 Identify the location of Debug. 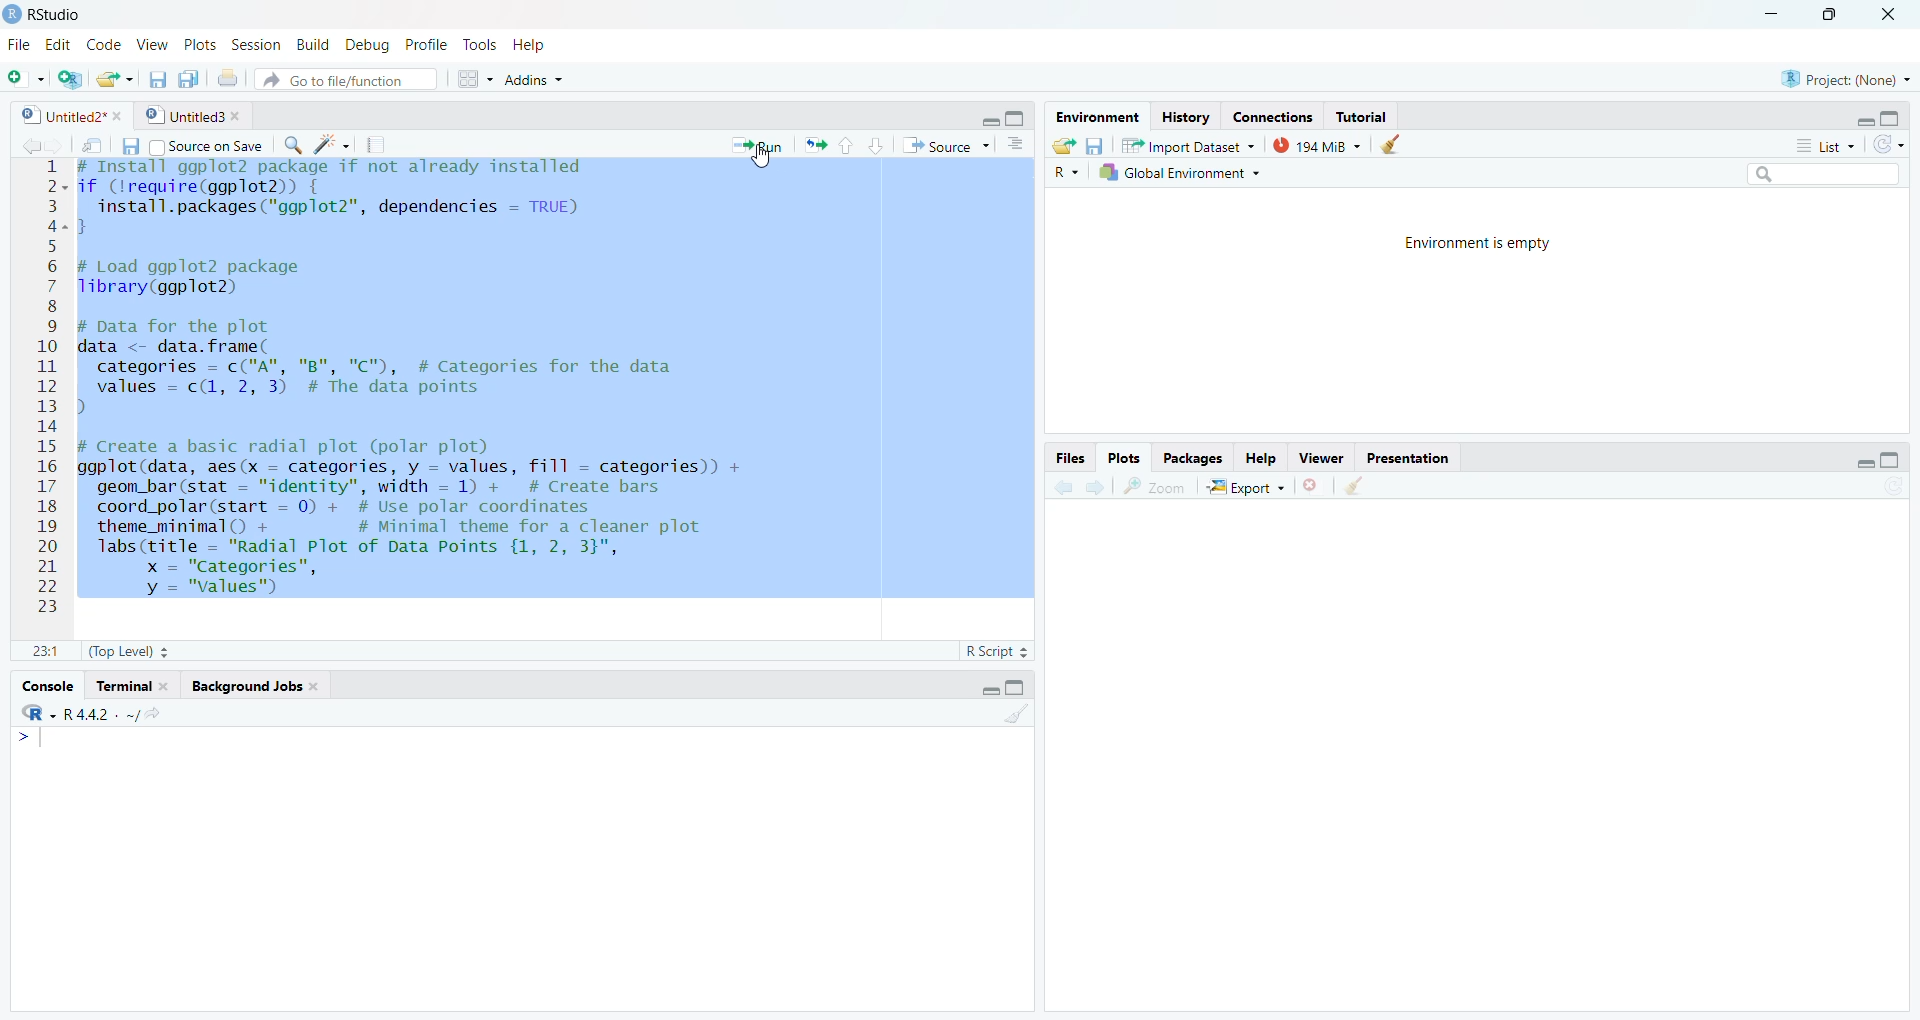
(366, 46).